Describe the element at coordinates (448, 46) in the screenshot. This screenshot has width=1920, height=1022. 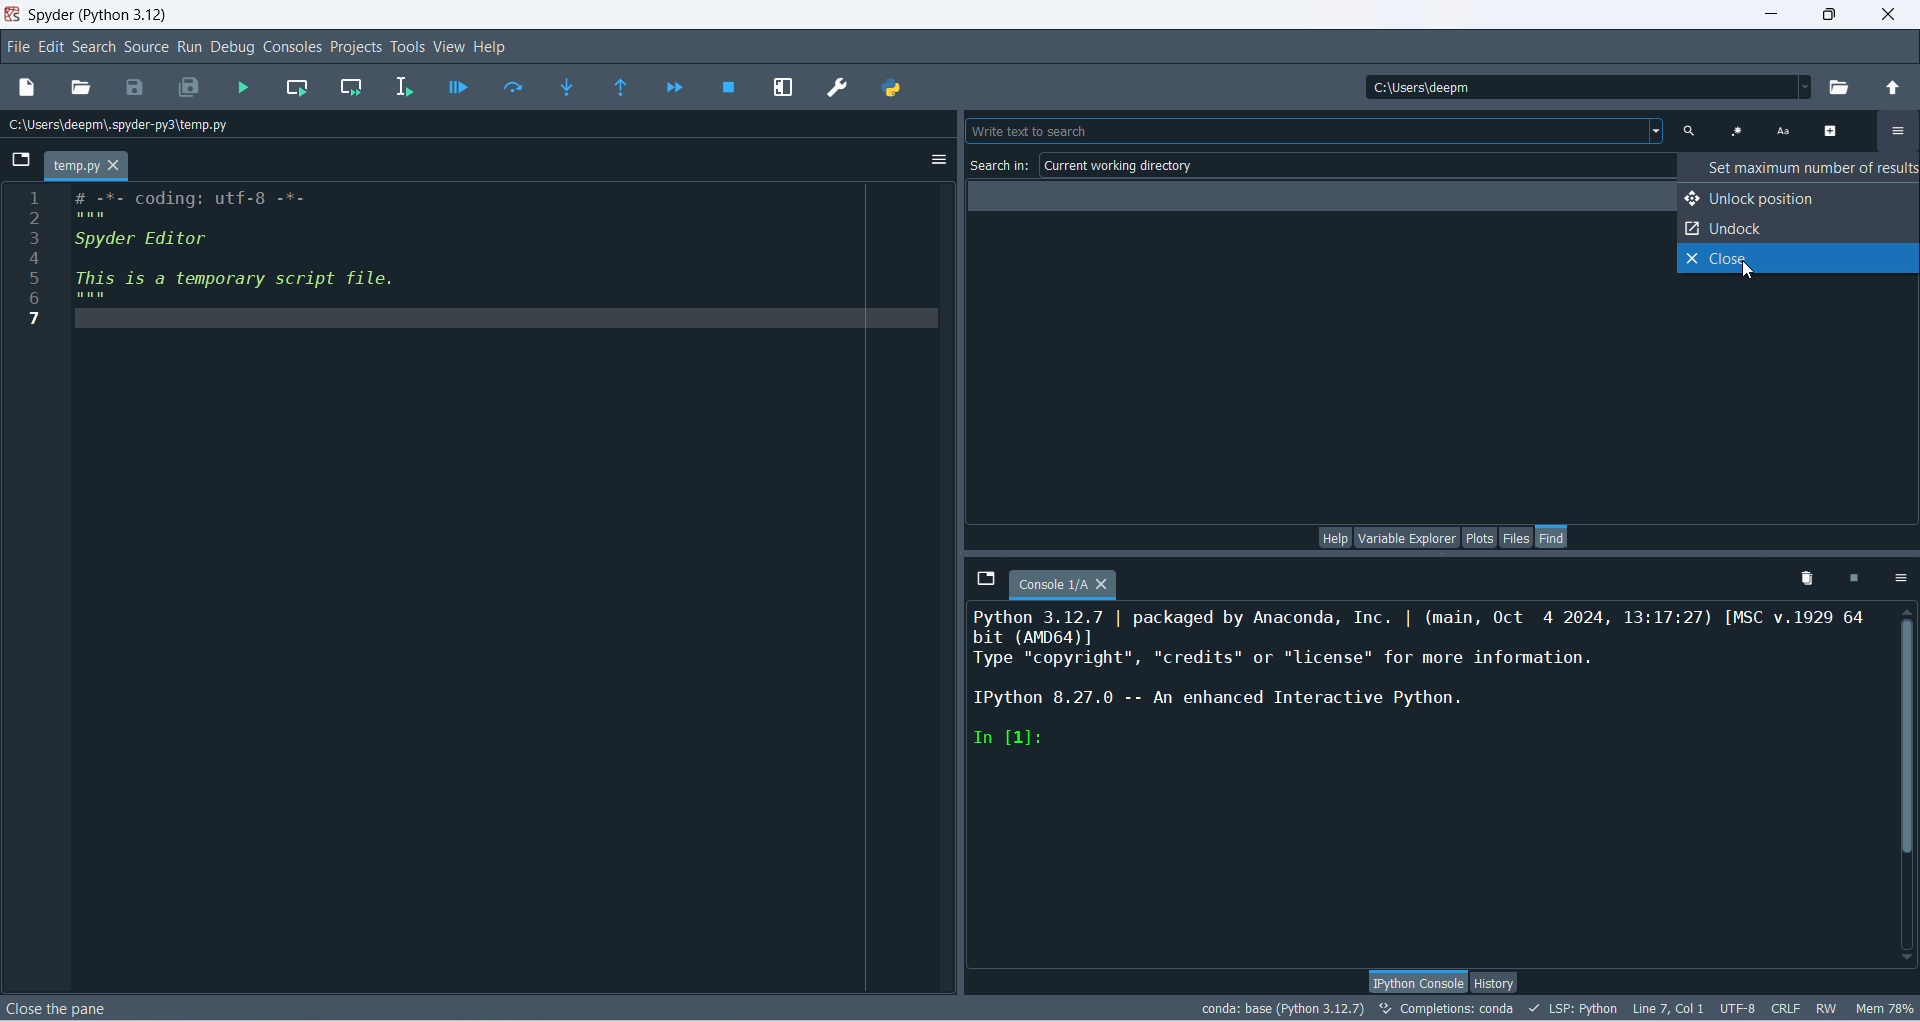
I see `view` at that location.